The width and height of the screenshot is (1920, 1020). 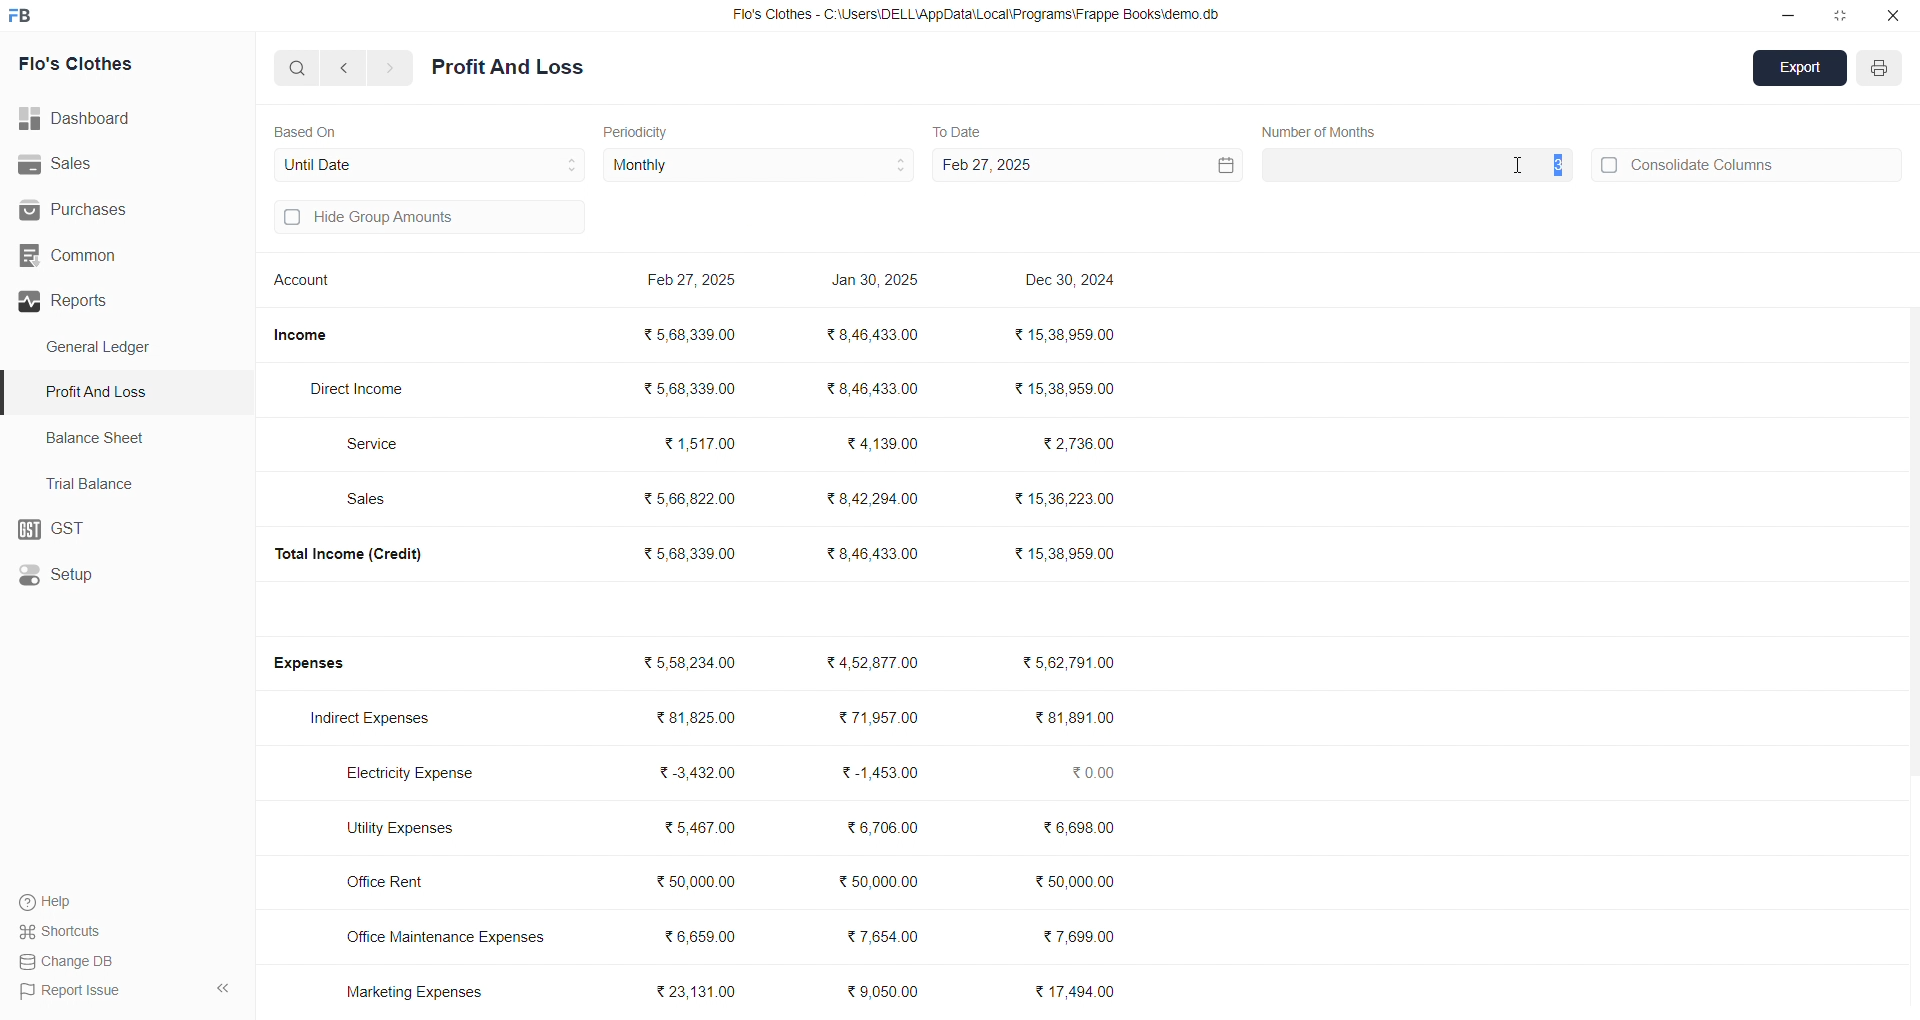 I want to click on GST, so click(x=125, y=530).